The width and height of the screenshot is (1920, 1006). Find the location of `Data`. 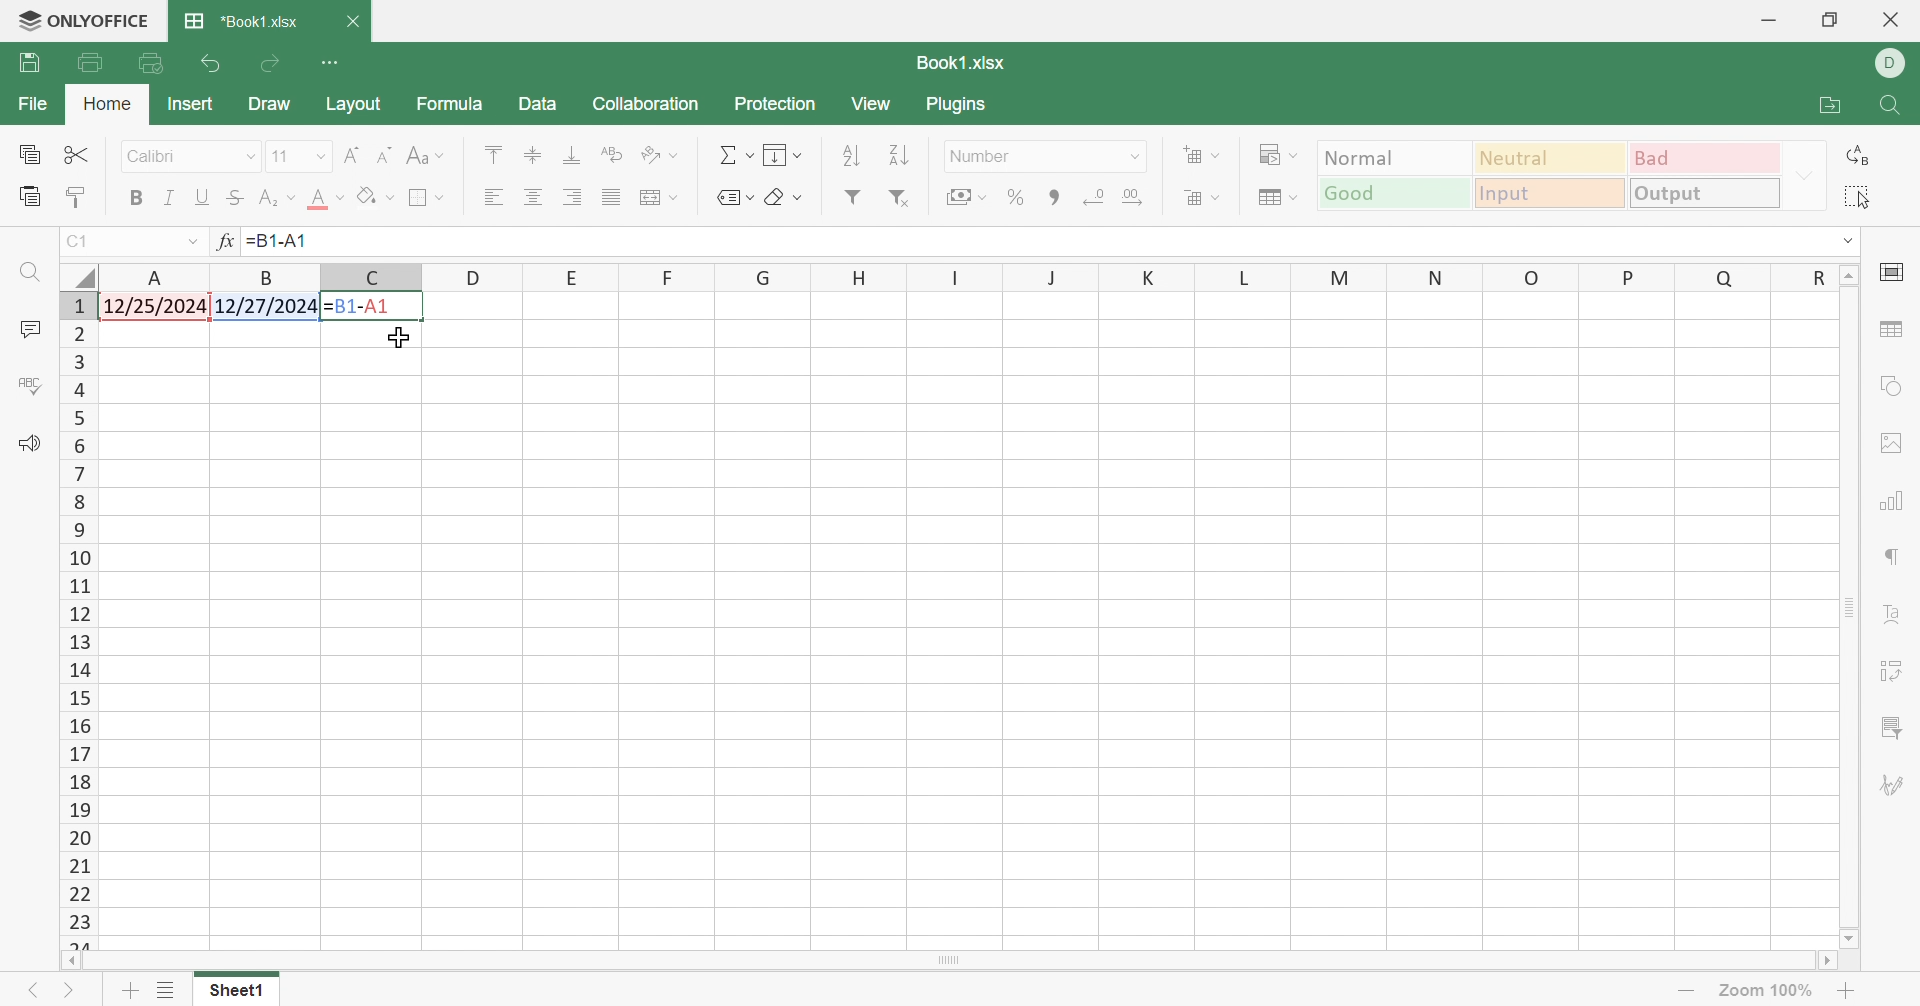

Data is located at coordinates (538, 103).